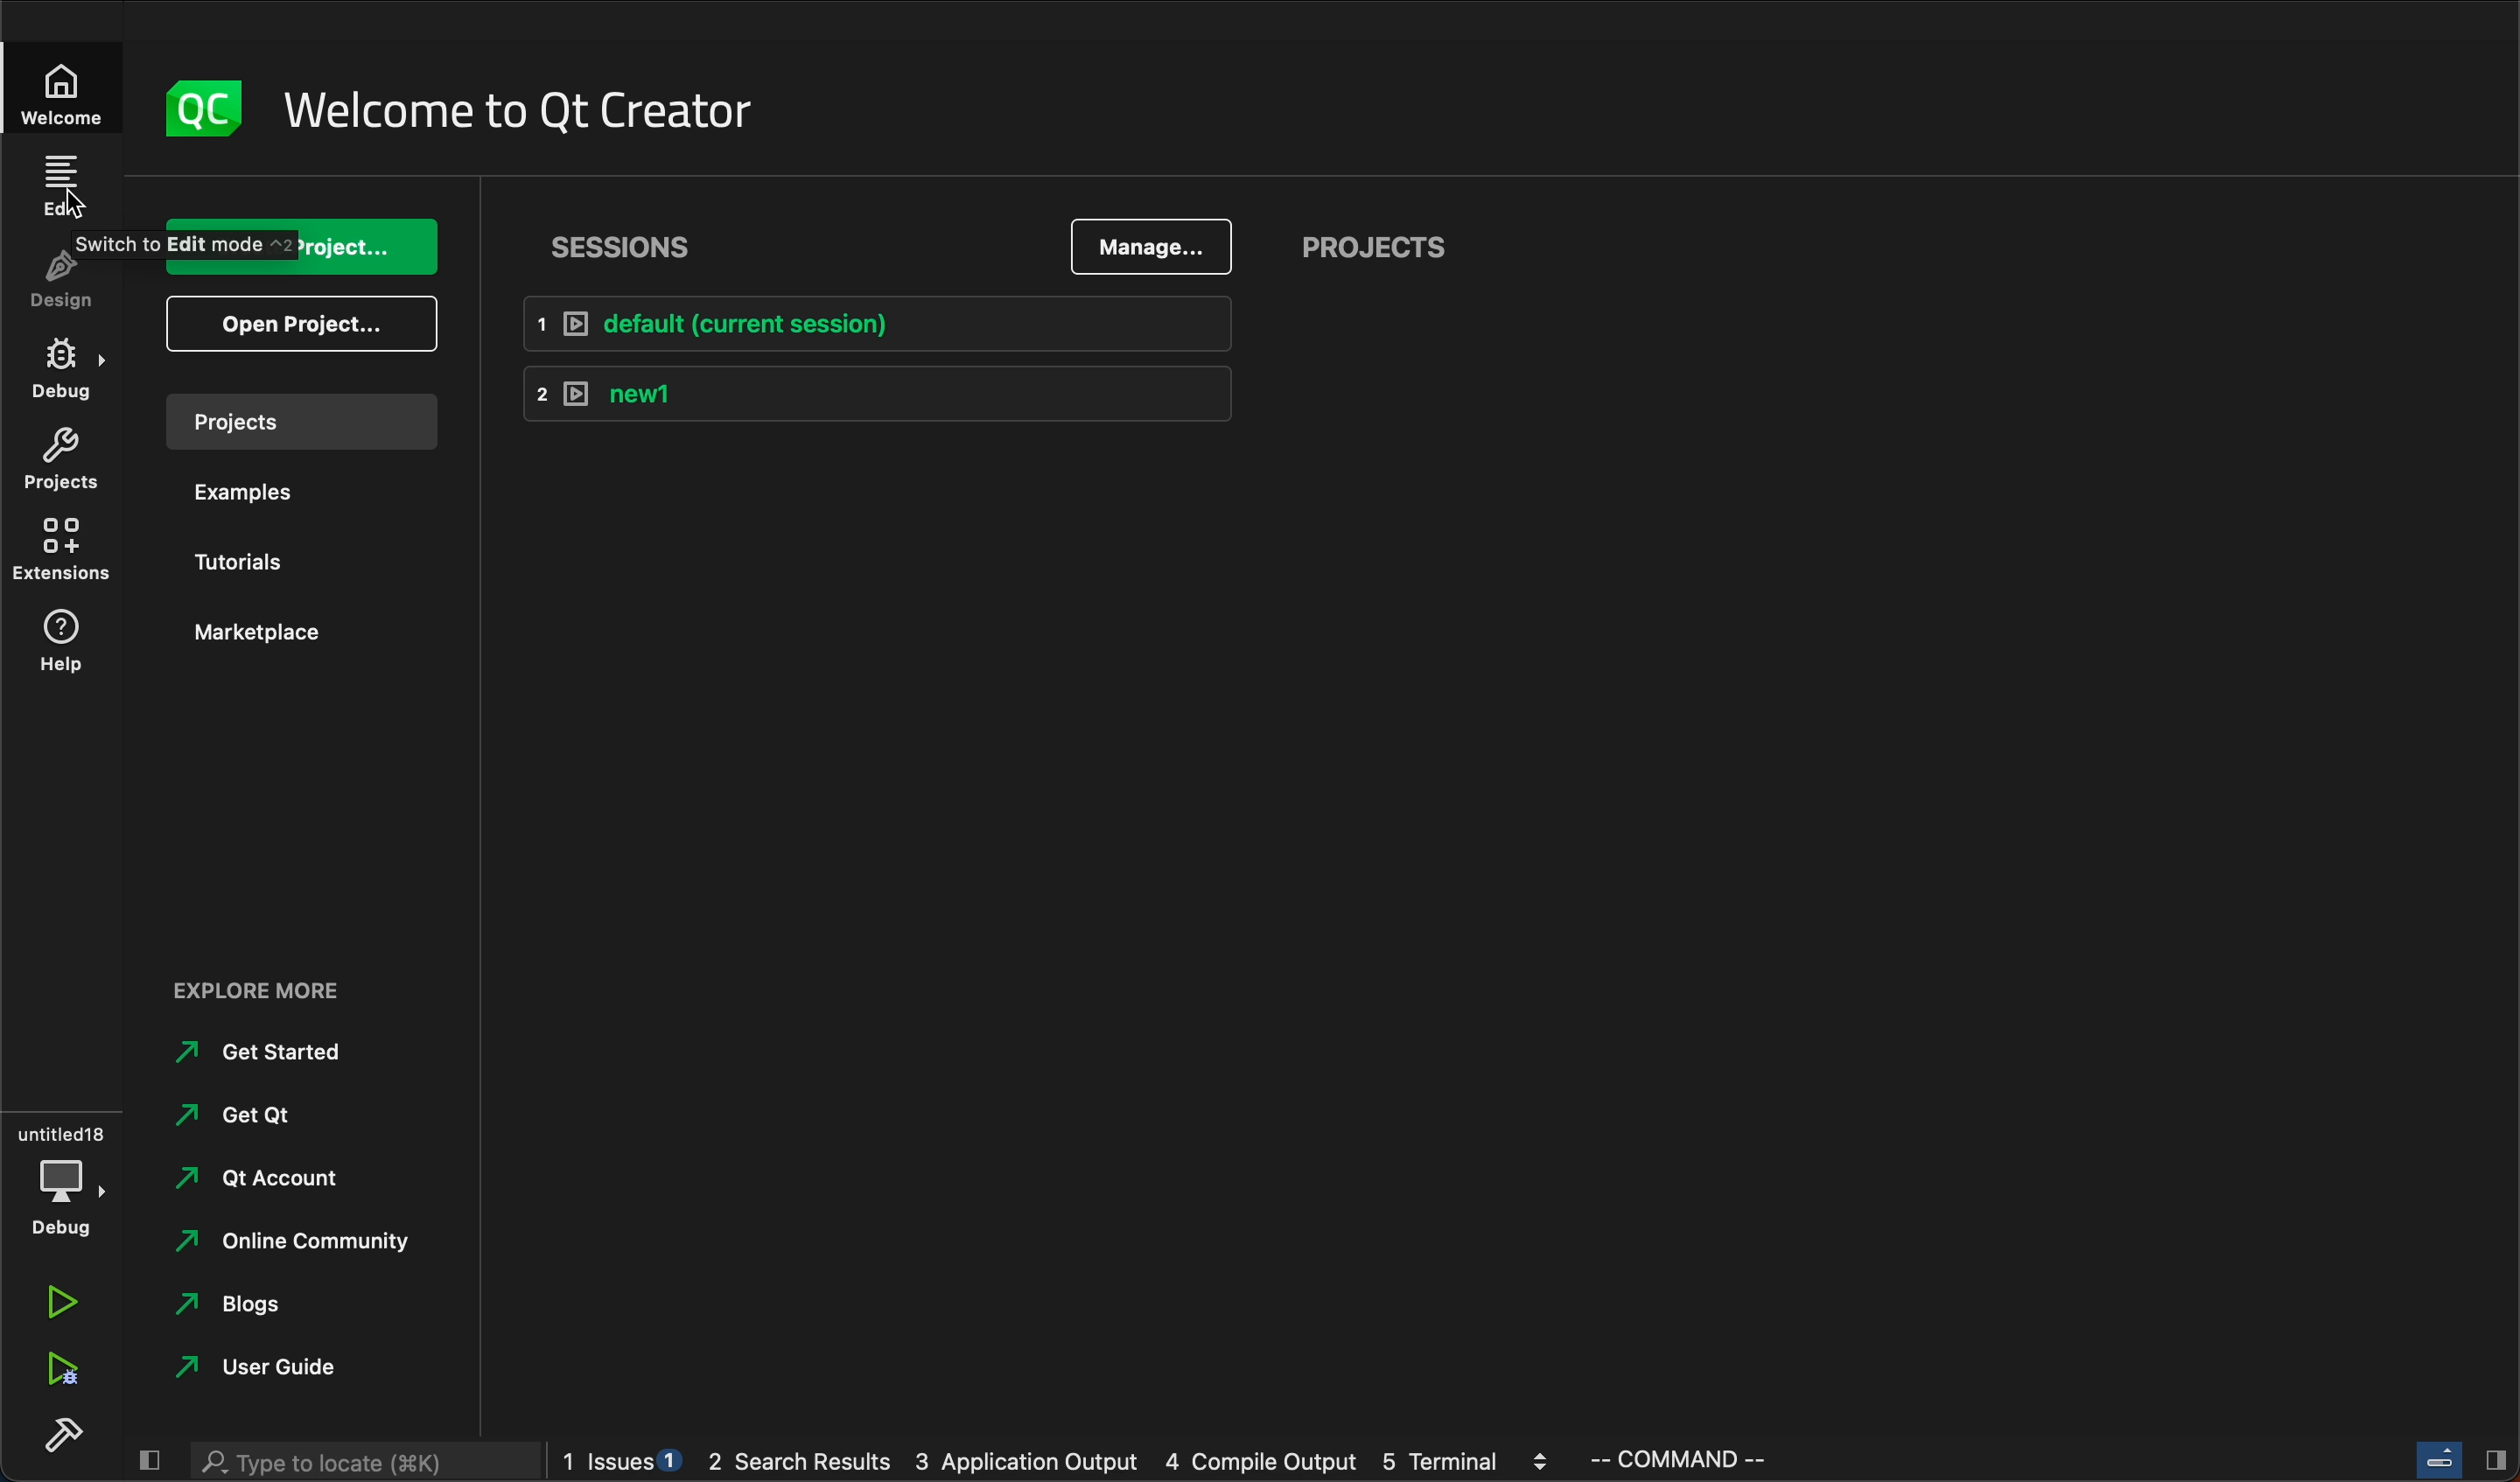  Describe the element at coordinates (873, 322) in the screenshot. I see `default` at that location.